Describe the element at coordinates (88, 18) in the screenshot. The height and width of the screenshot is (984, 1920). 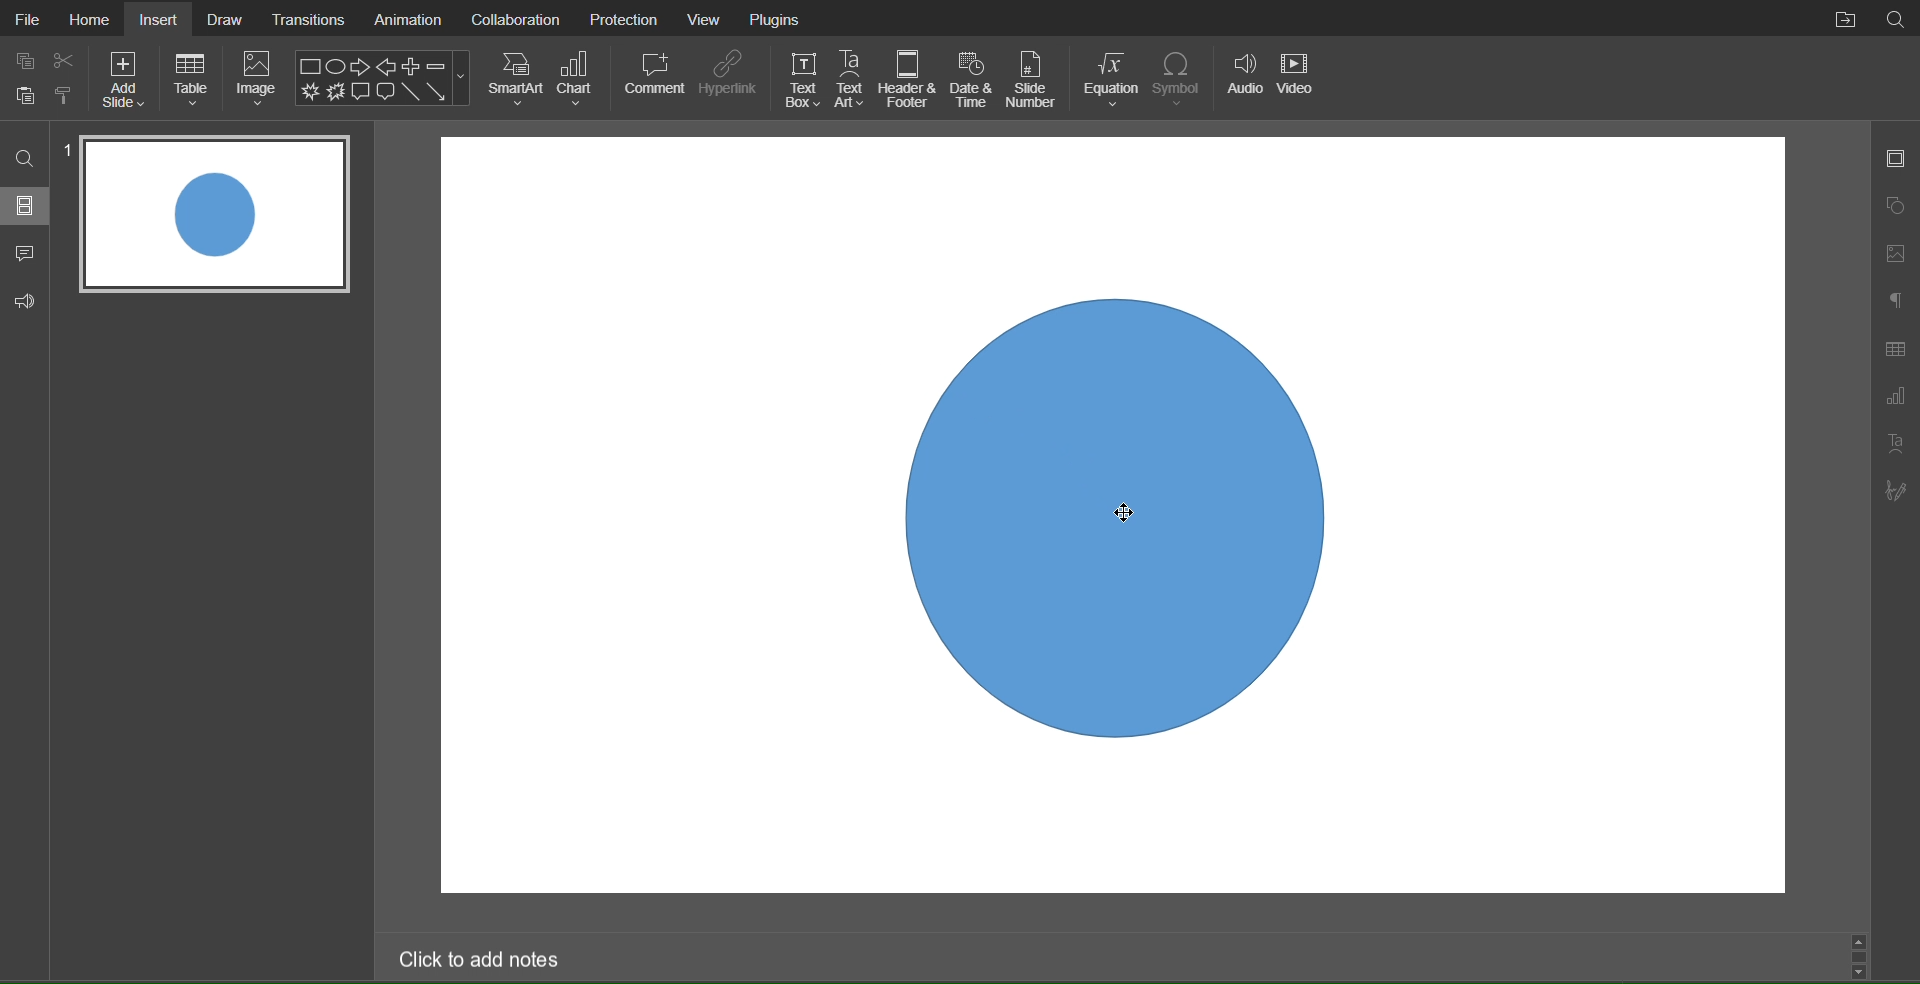
I see `Home` at that location.